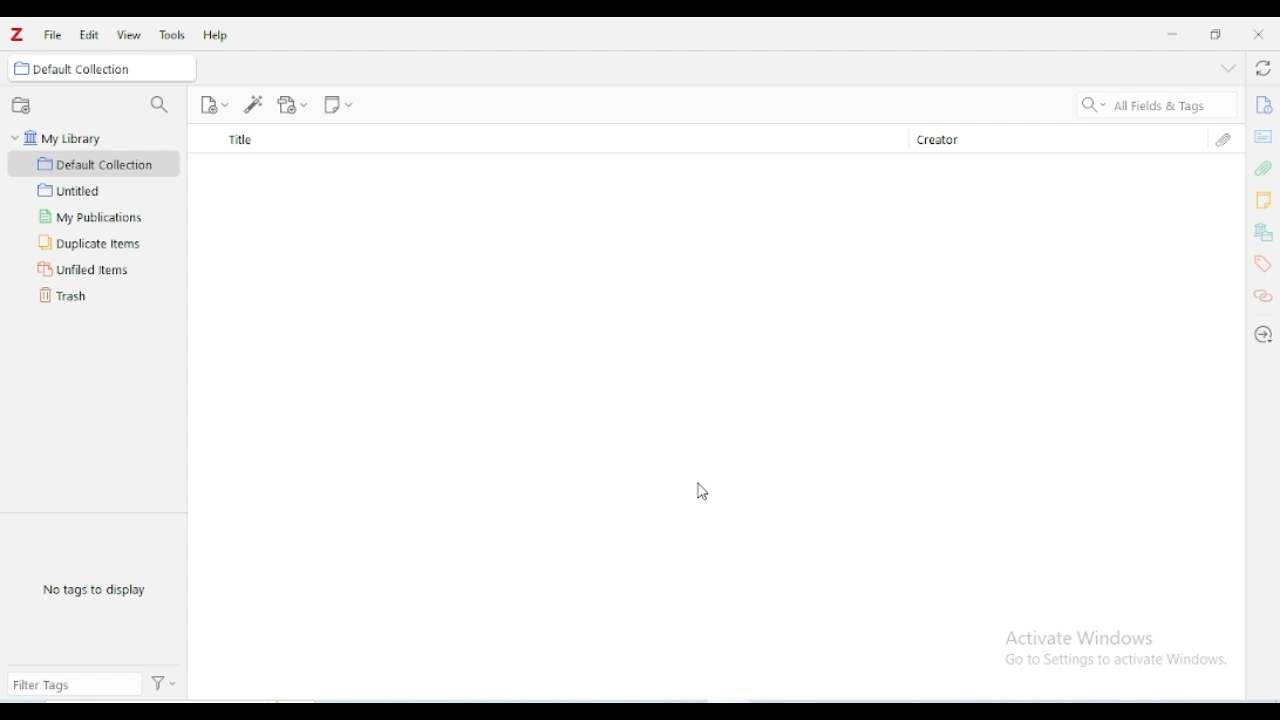  What do you see at coordinates (160, 104) in the screenshot?
I see `filter collections` at bounding box center [160, 104].